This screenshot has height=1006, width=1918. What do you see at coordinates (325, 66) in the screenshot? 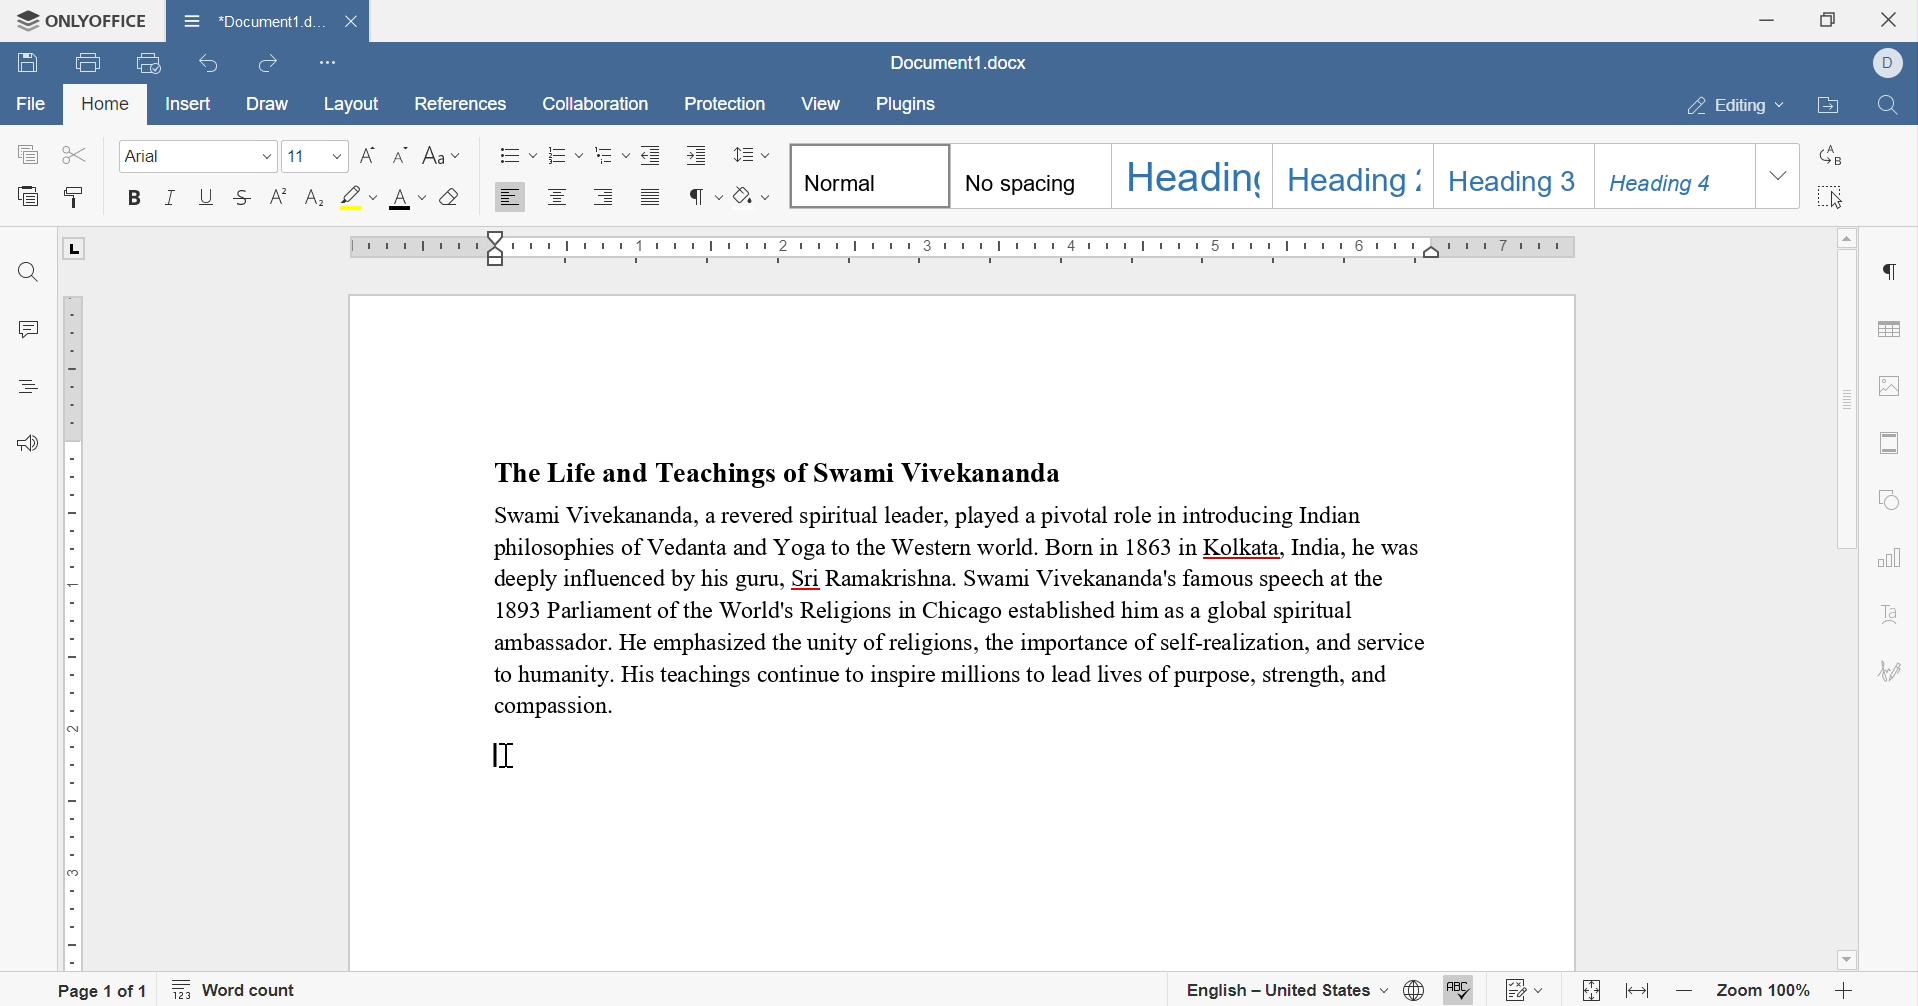
I see `customize quick access toolbar` at bounding box center [325, 66].